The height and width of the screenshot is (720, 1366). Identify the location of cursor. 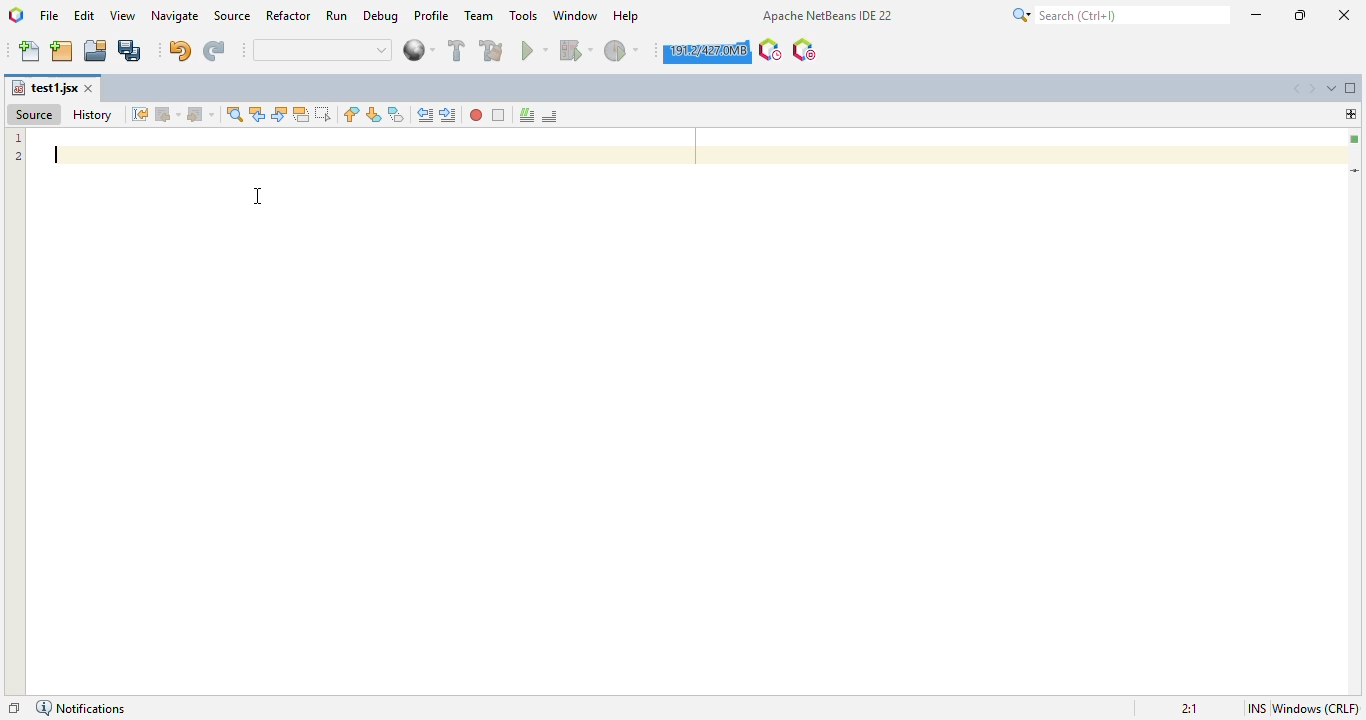
(258, 197).